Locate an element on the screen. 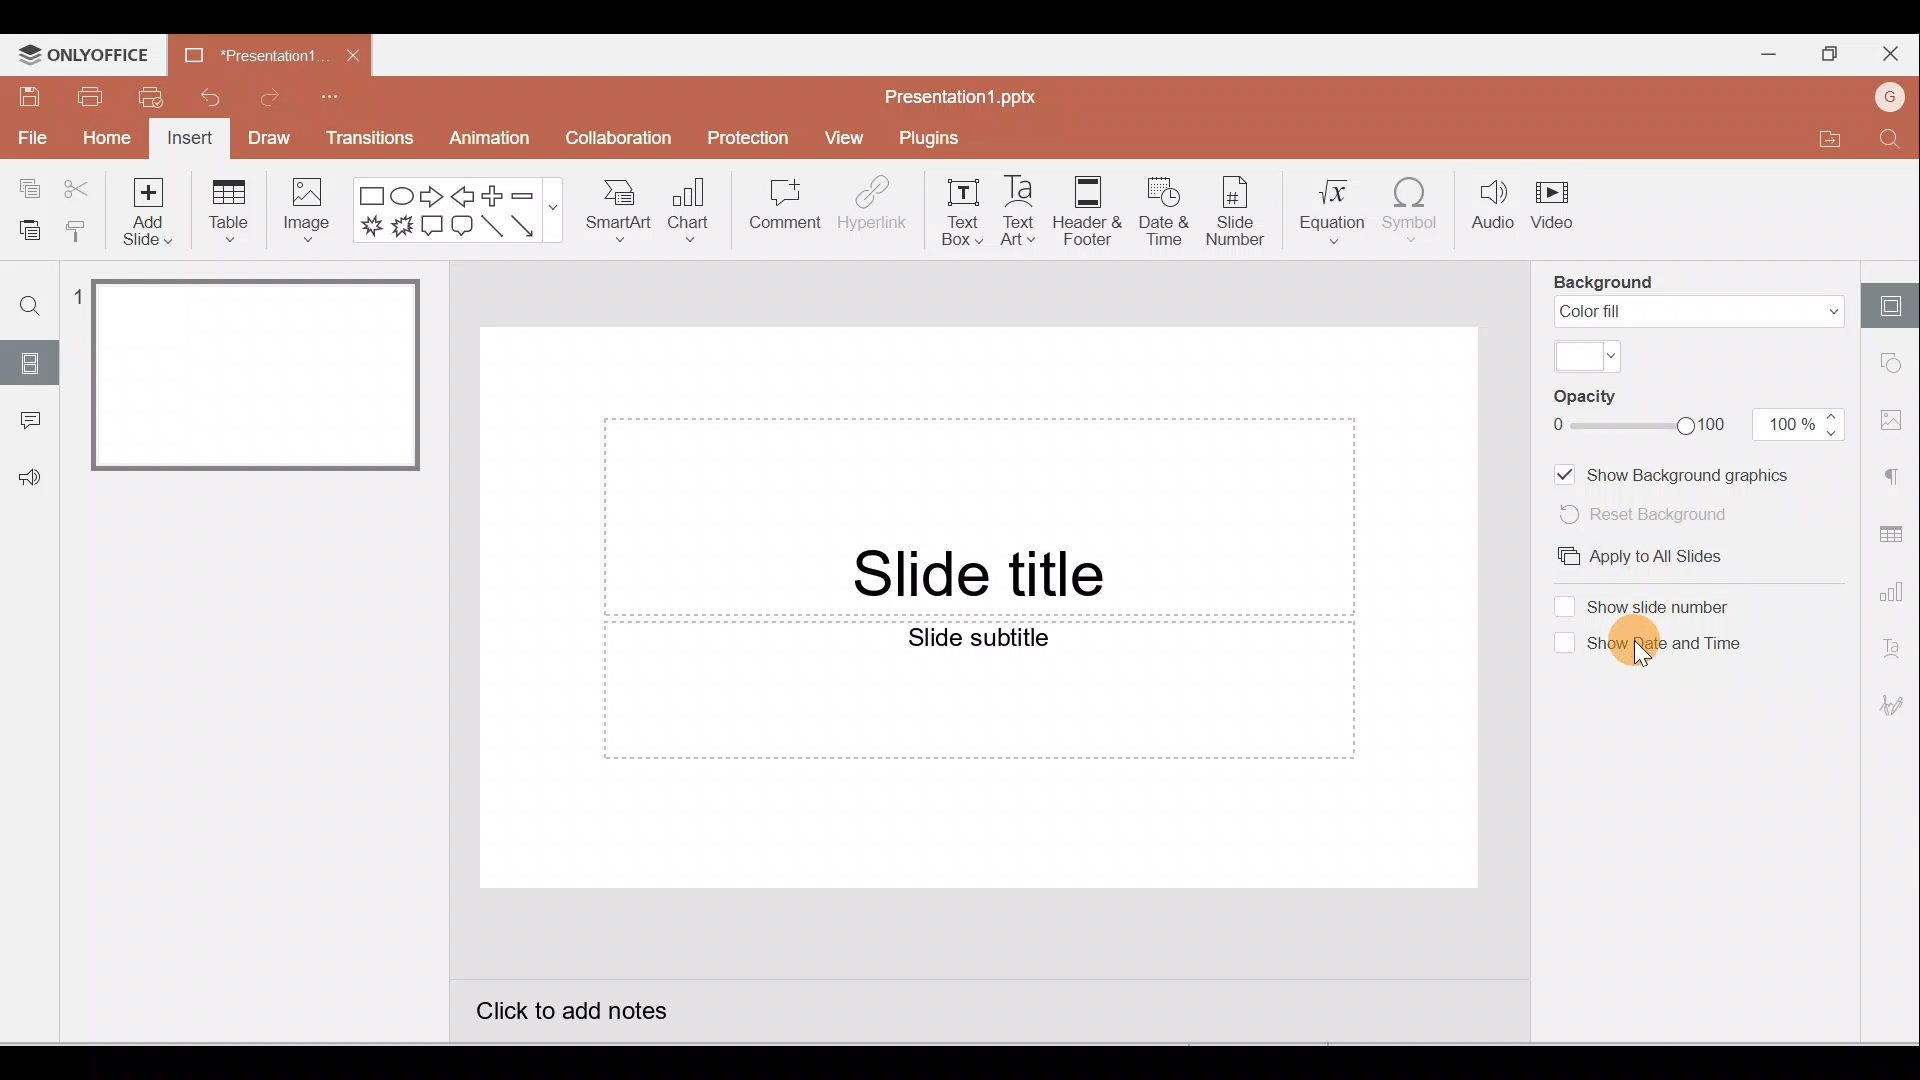 Image resolution: width=1920 pixels, height=1080 pixels. Reset background is located at coordinates (1655, 515).